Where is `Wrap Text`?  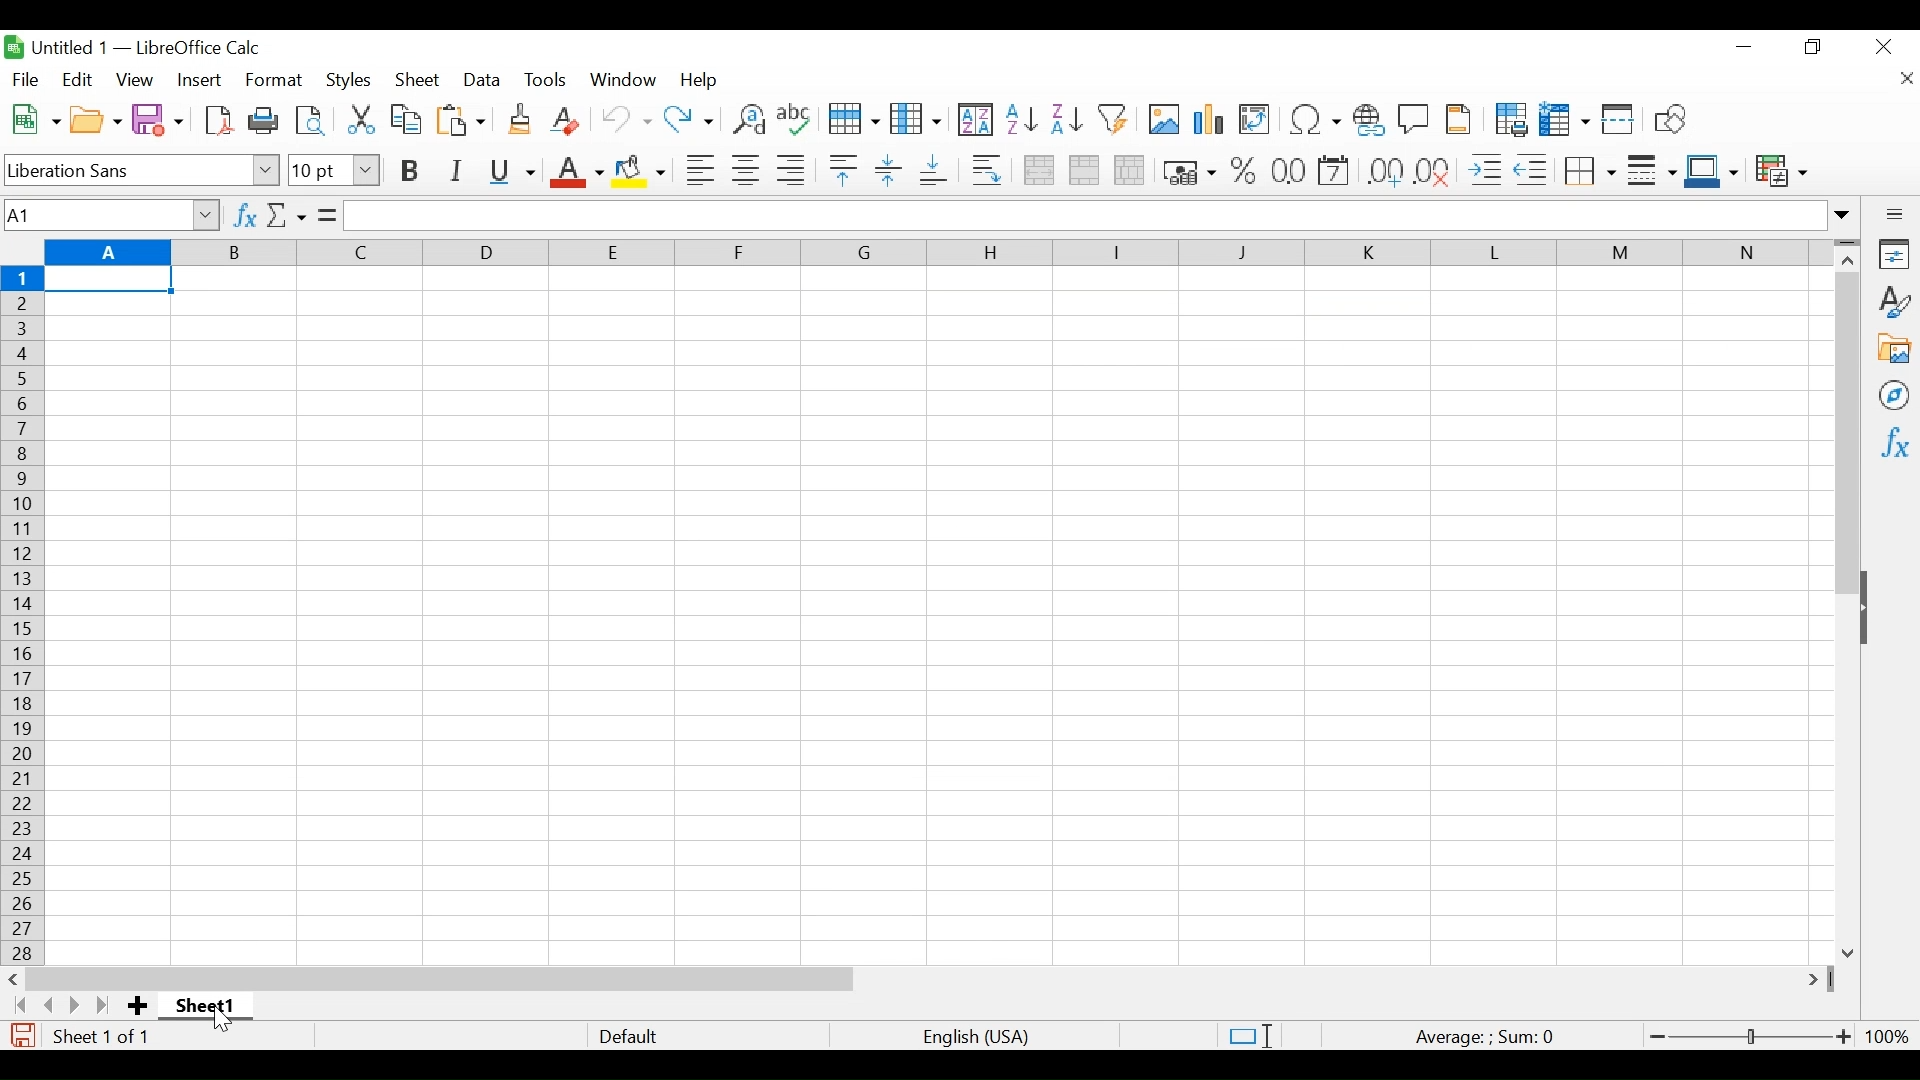
Wrap Text is located at coordinates (986, 170).